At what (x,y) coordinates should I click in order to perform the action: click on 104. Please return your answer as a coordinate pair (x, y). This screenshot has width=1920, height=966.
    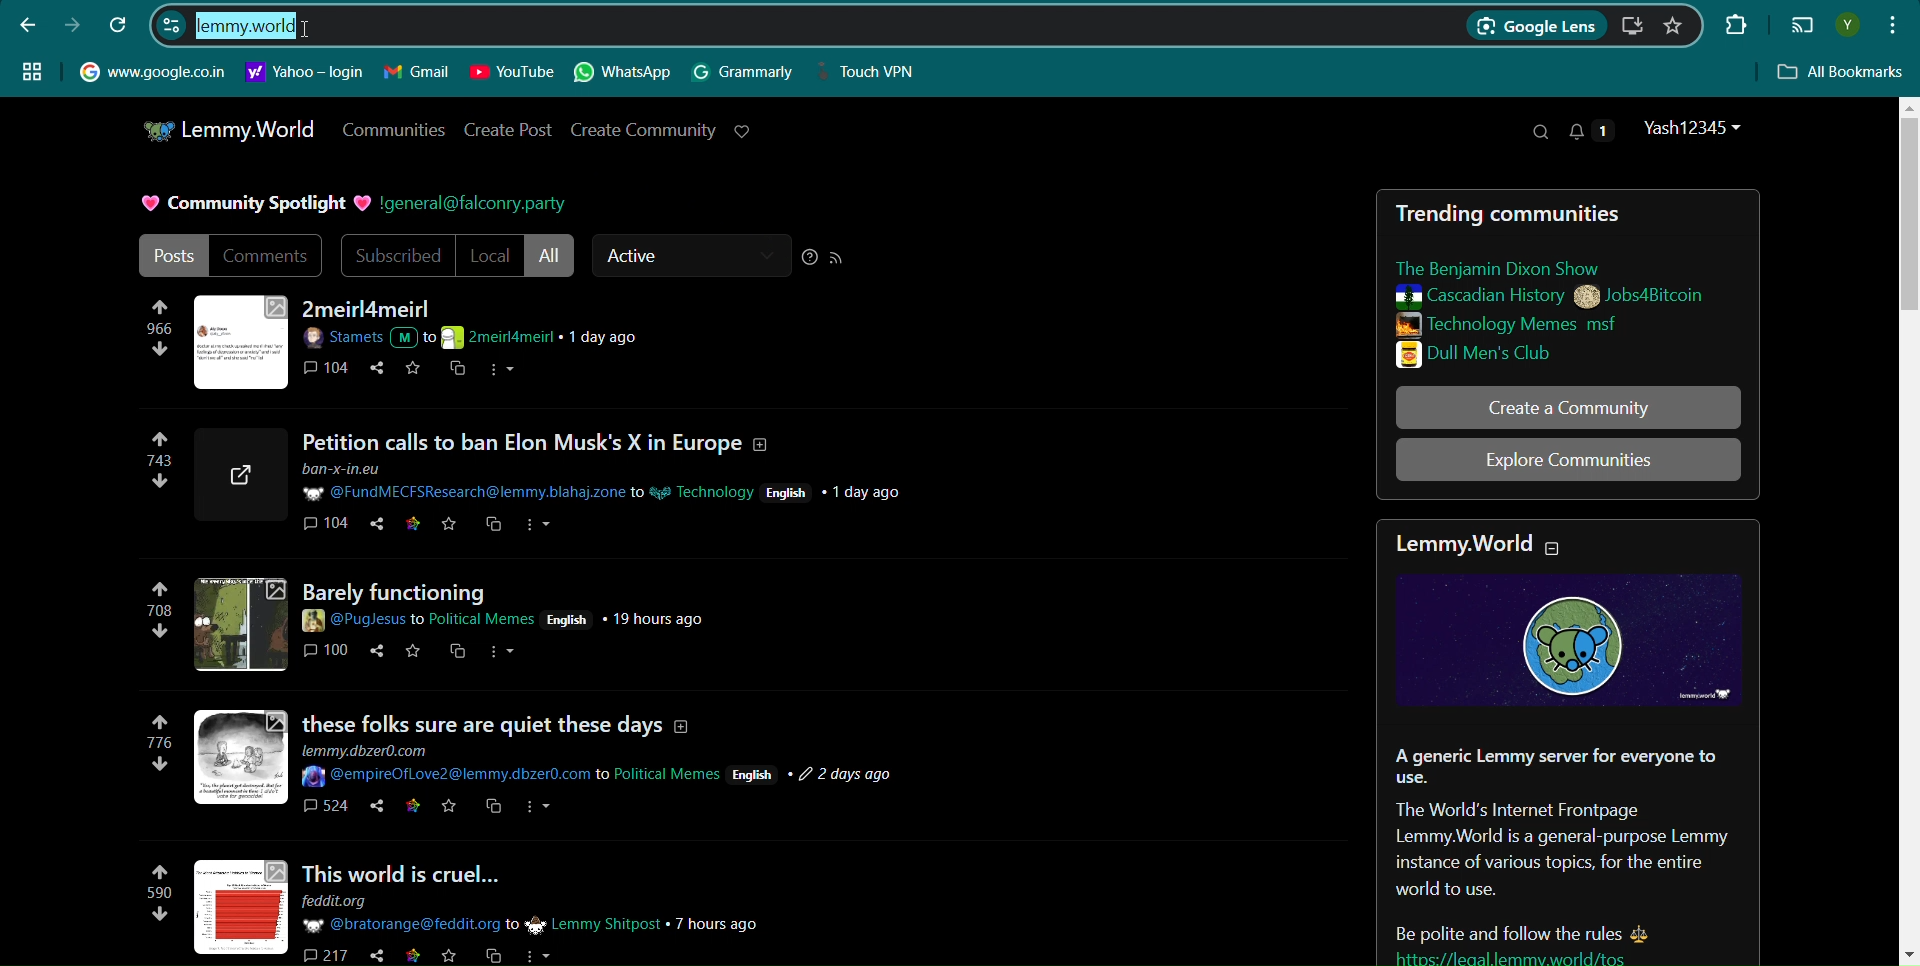
    Looking at the image, I should click on (329, 370).